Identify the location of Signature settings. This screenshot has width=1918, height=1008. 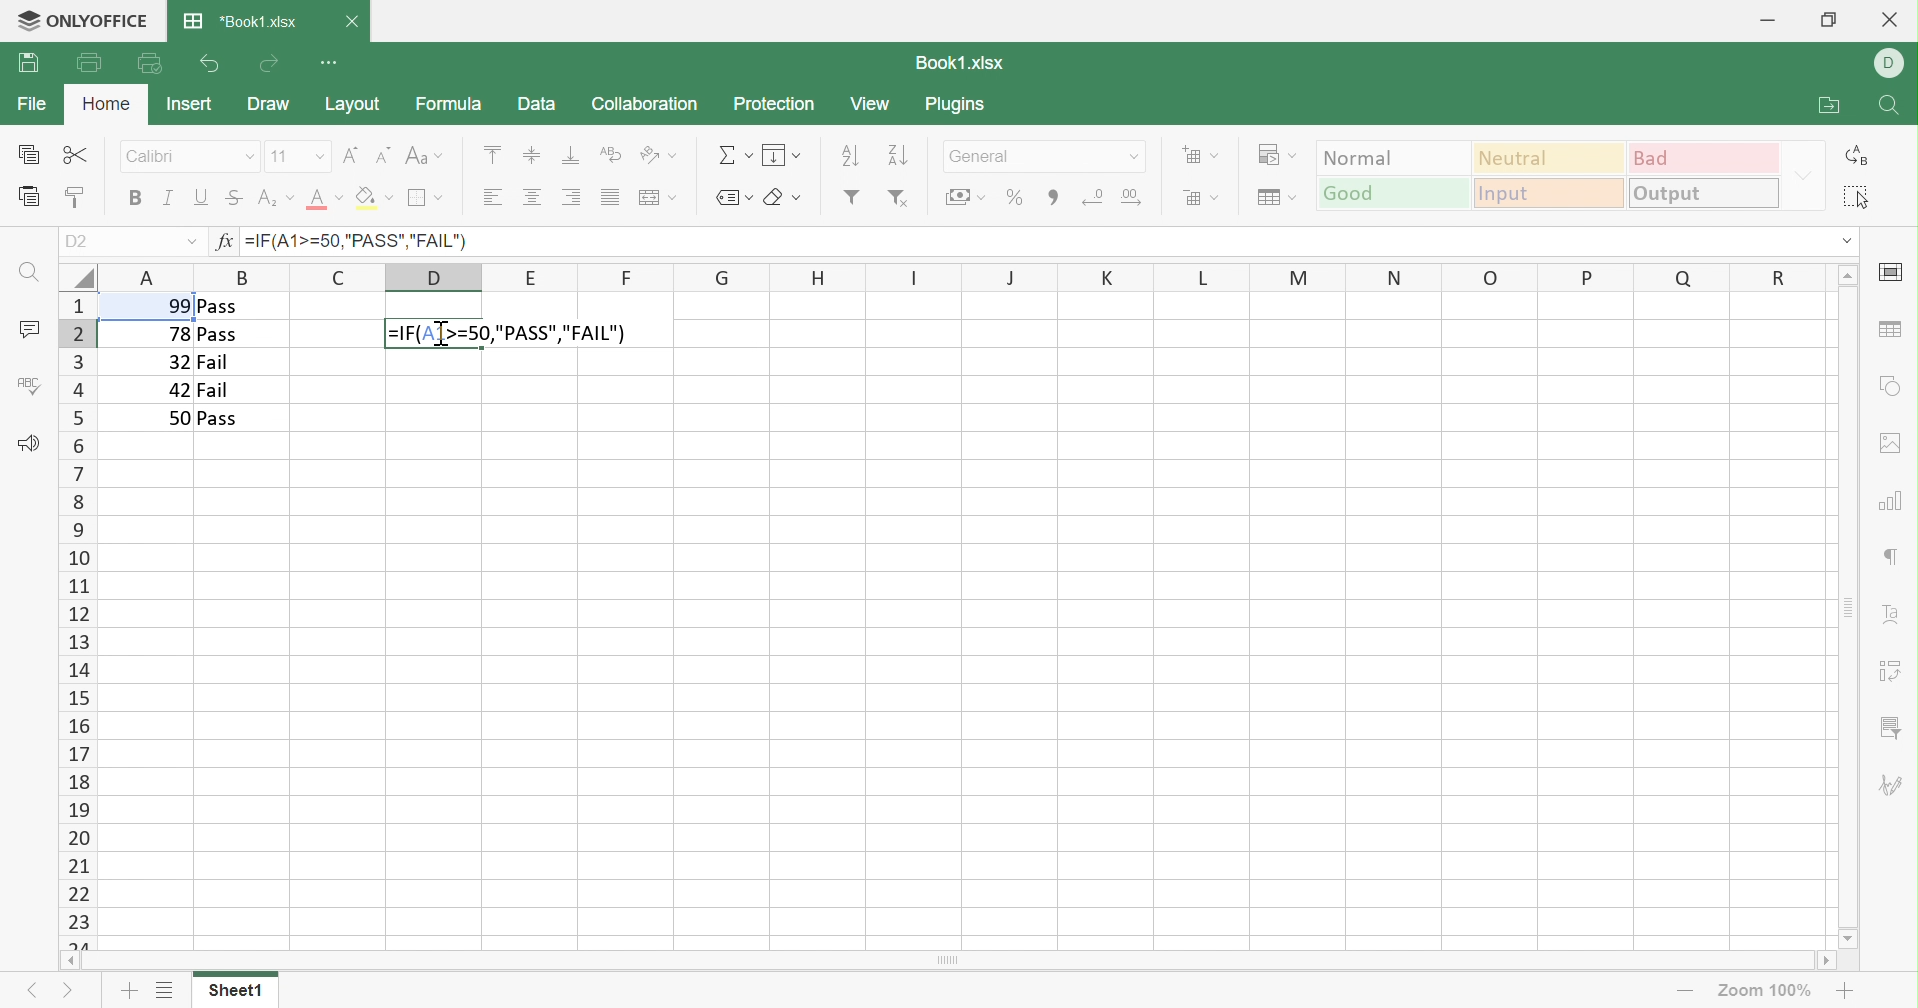
(1895, 784).